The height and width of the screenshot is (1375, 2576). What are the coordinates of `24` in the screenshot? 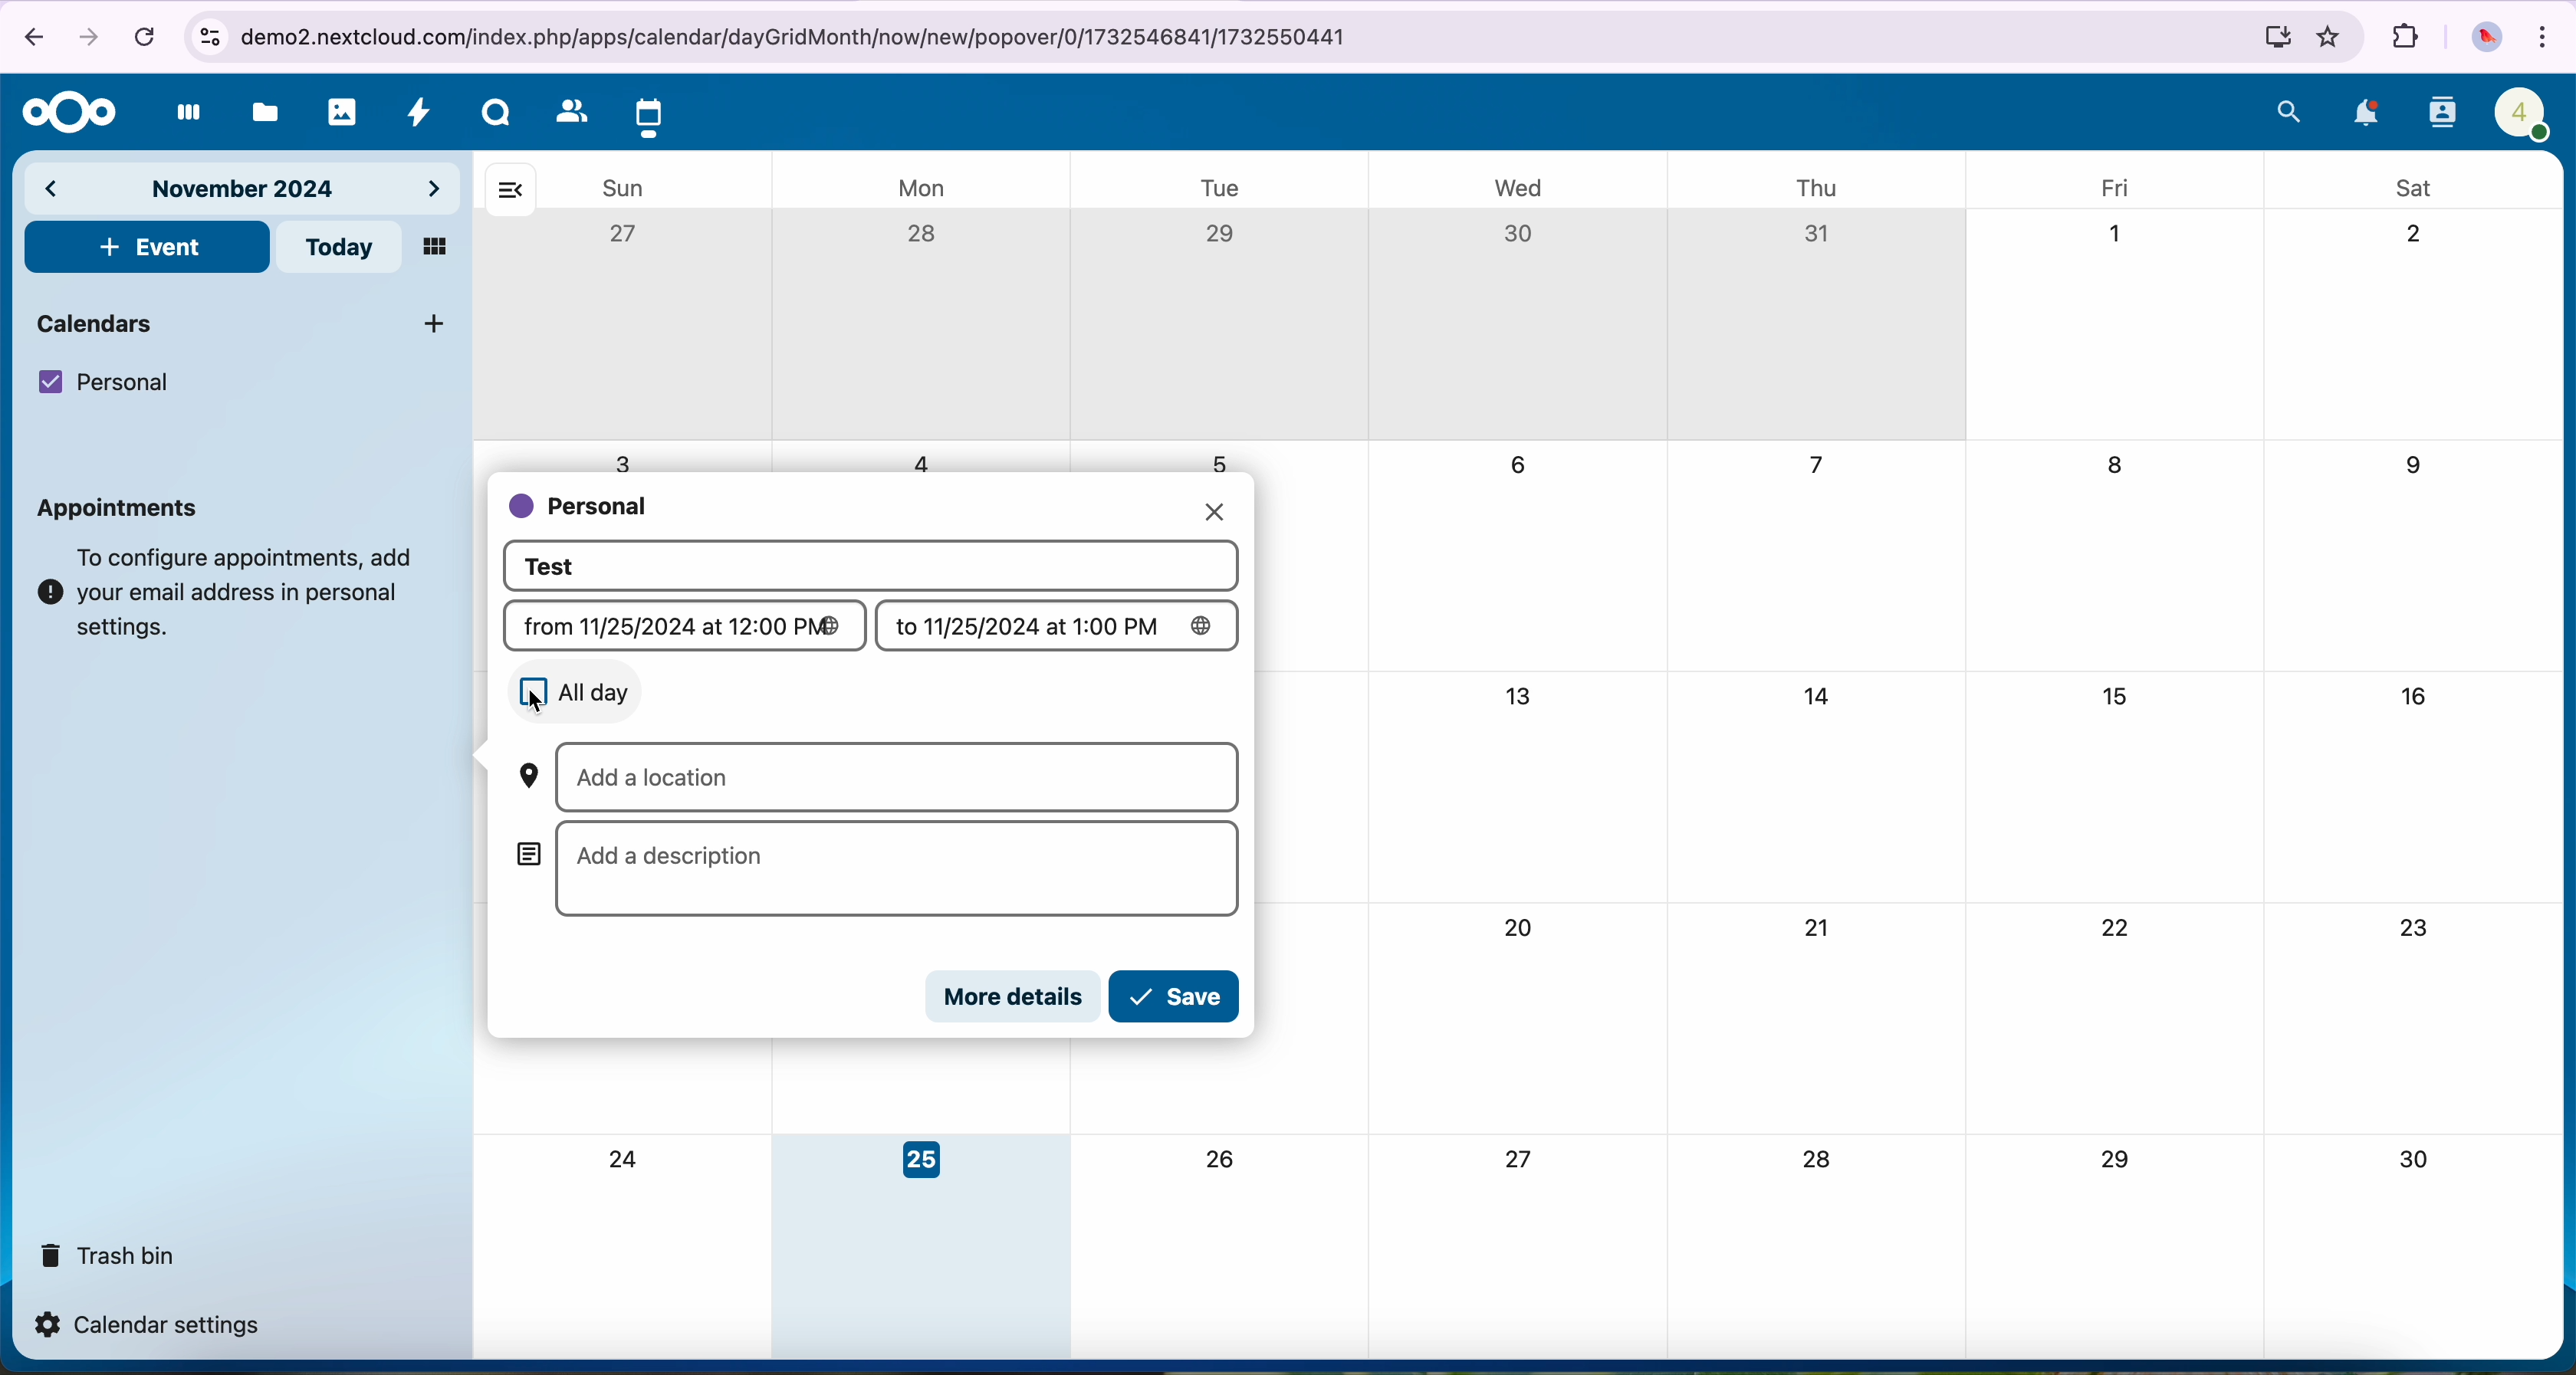 It's located at (628, 1161).